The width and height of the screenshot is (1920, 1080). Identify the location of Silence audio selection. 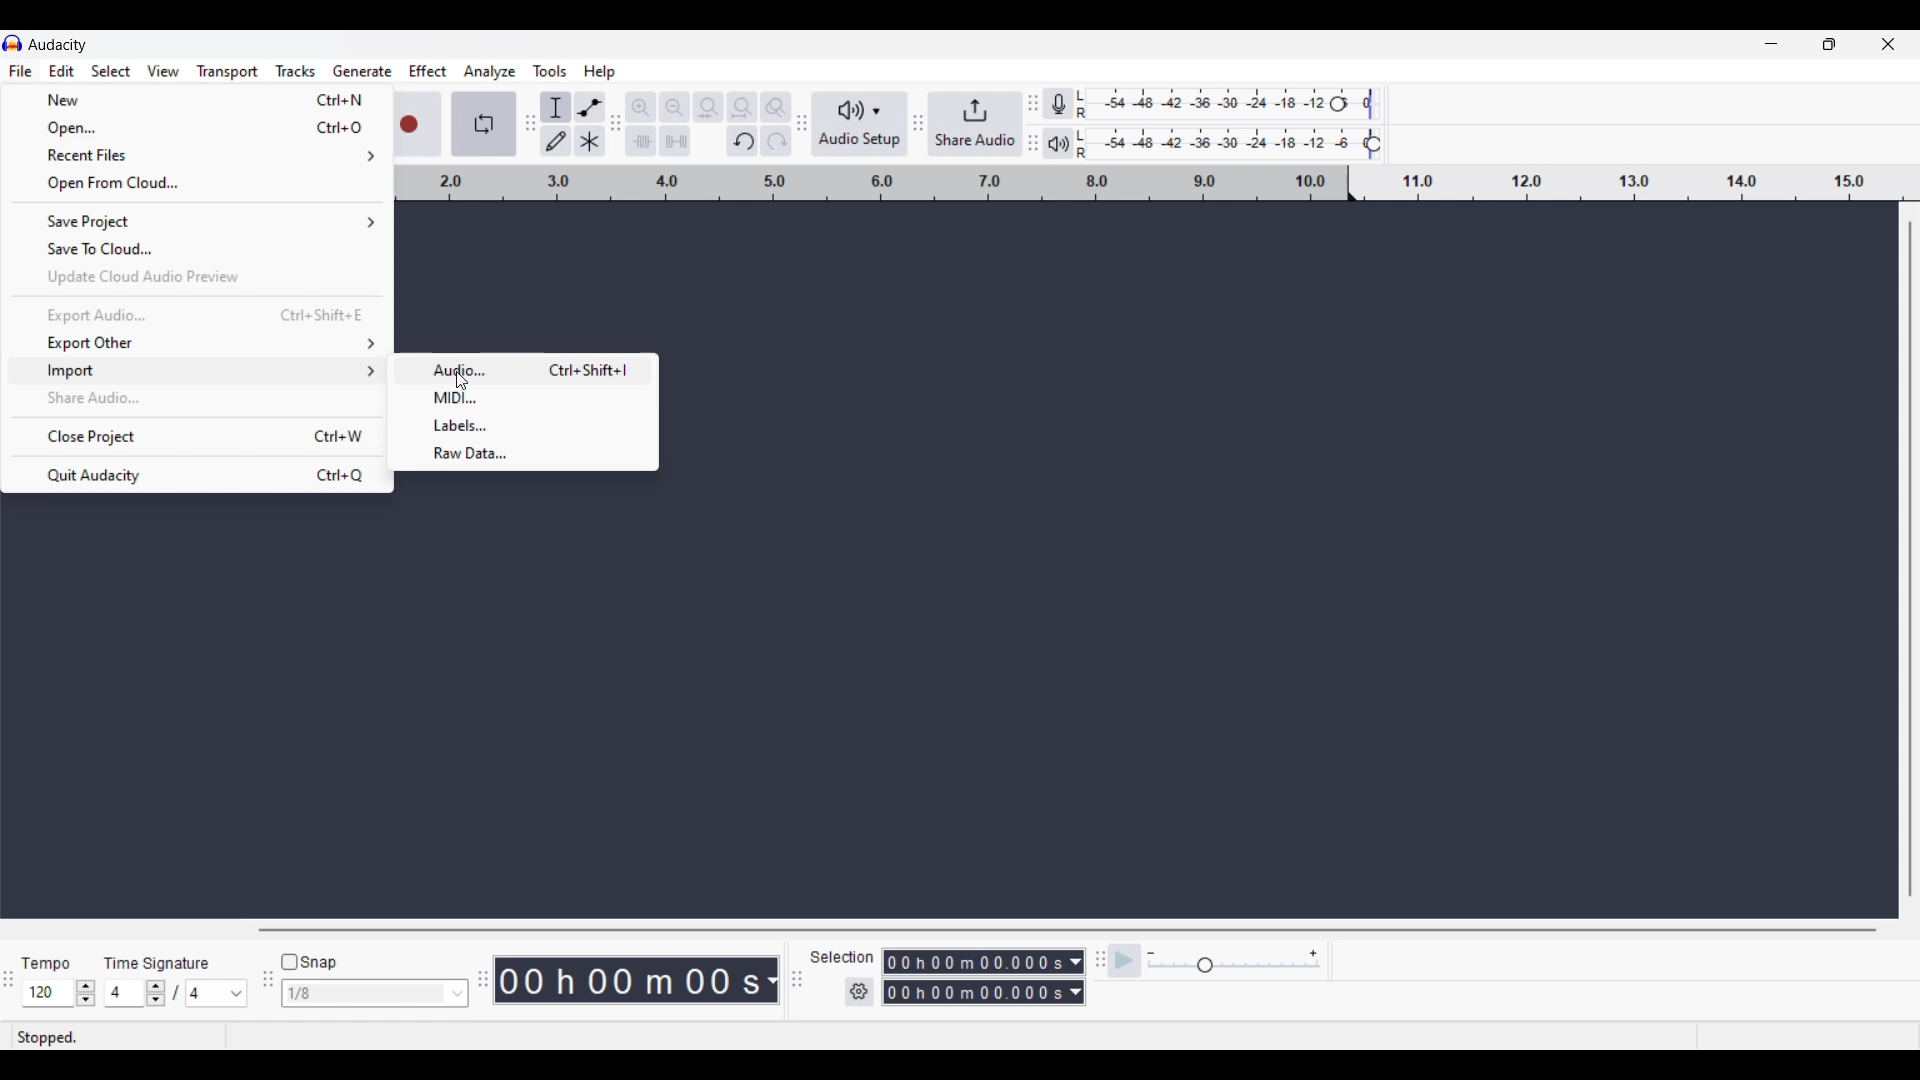
(676, 141).